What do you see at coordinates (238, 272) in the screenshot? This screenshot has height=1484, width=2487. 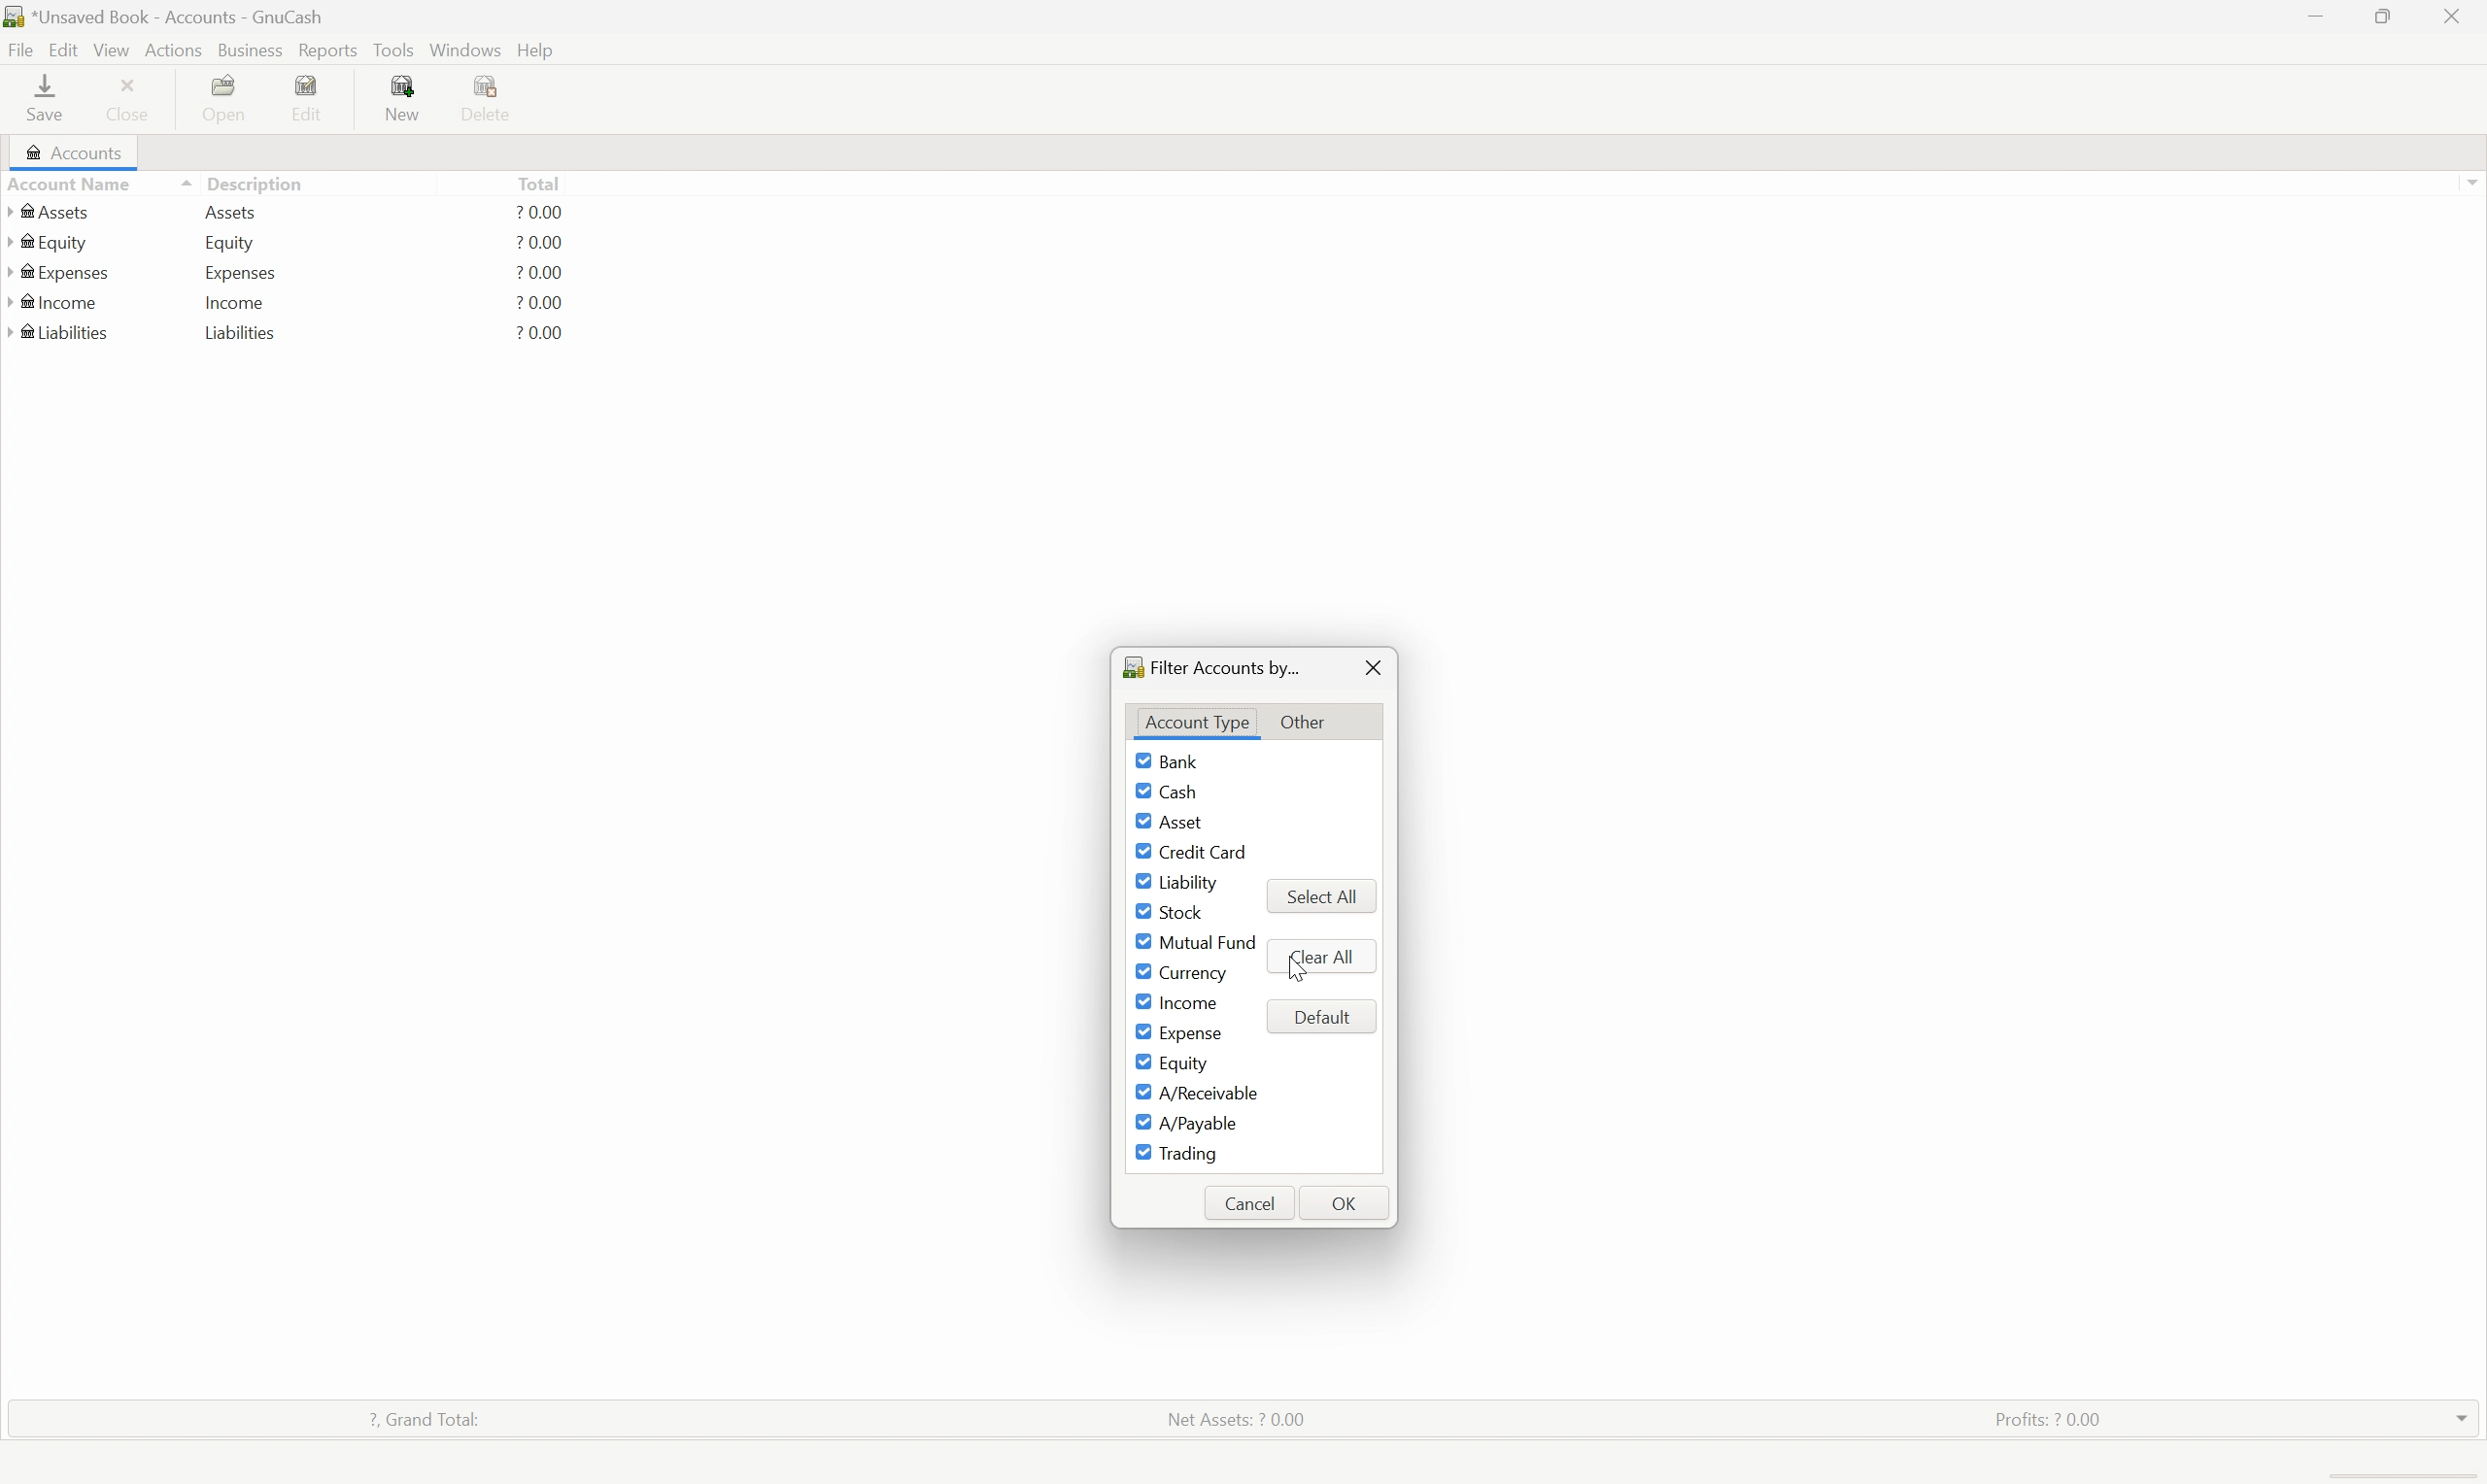 I see `Expenses` at bounding box center [238, 272].